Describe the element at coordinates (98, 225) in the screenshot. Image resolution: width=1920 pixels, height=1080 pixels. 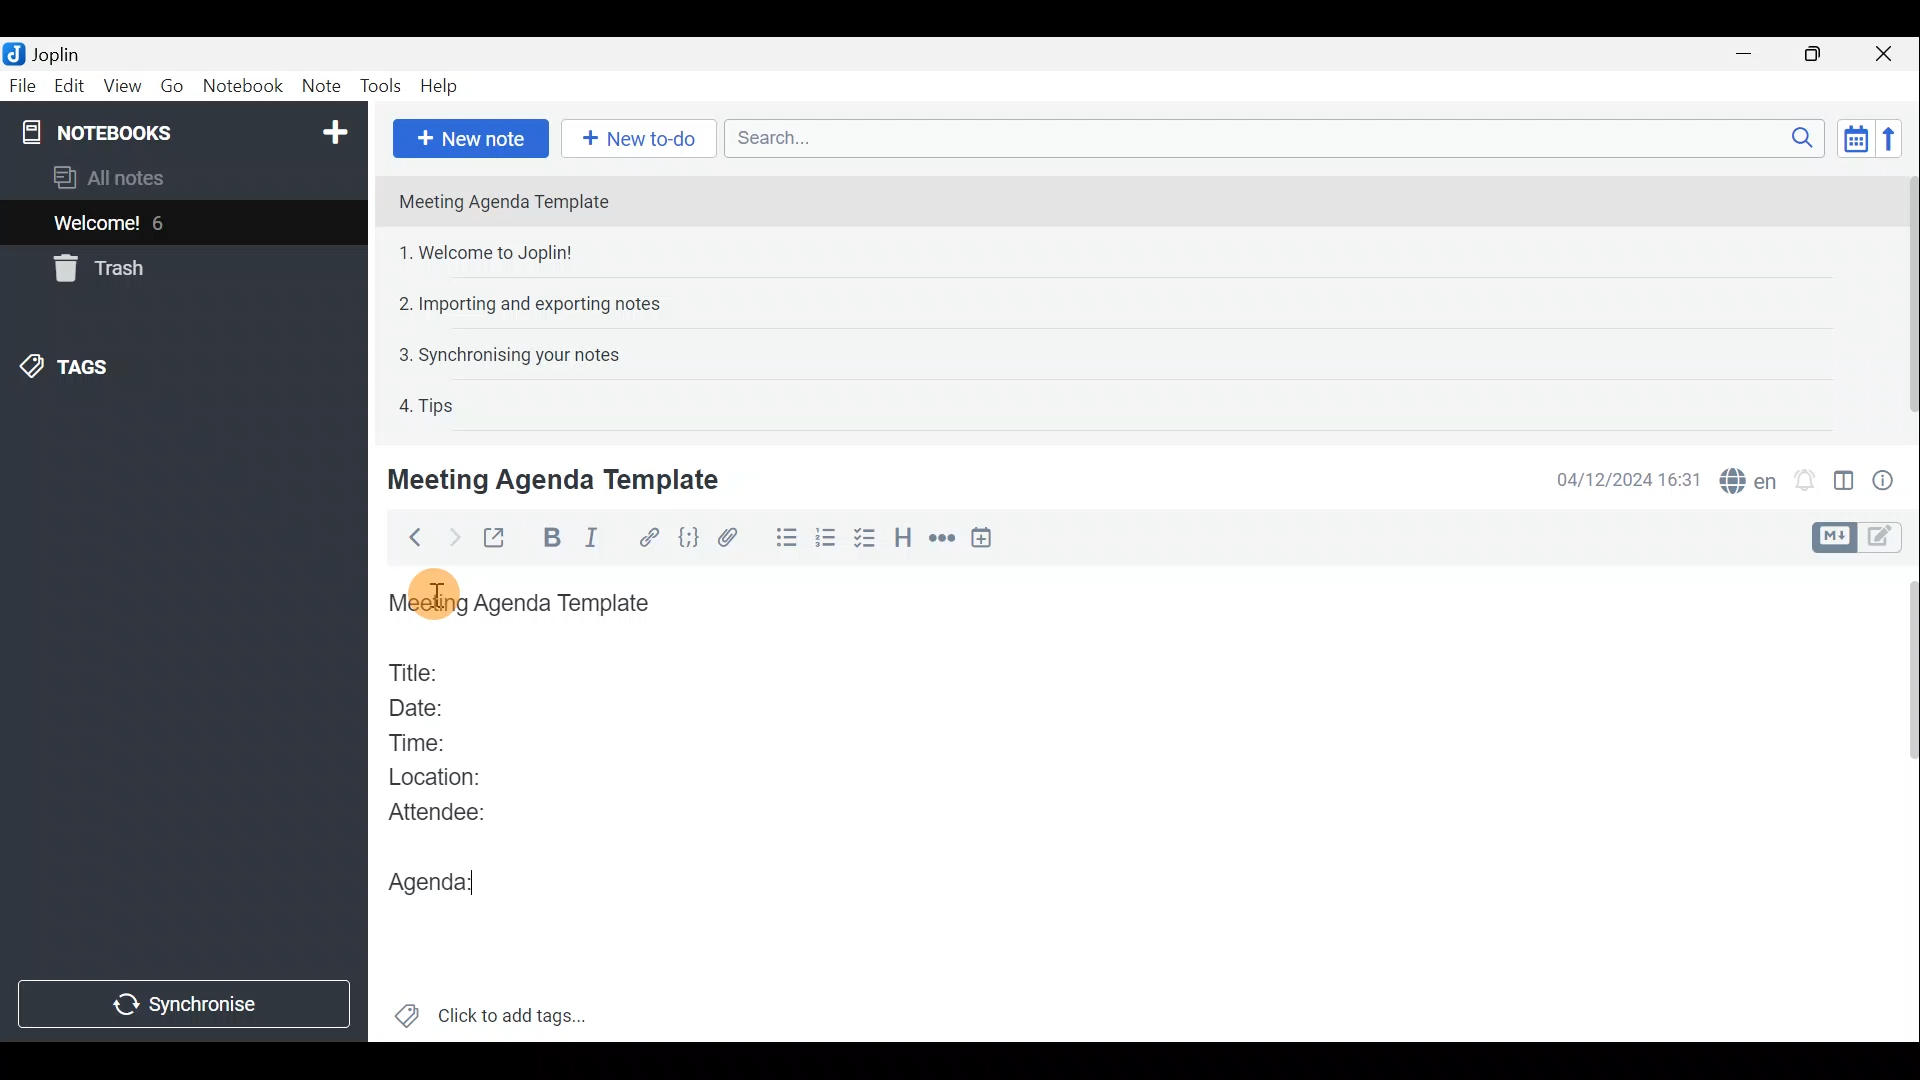
I see `Welcome!` at that location.